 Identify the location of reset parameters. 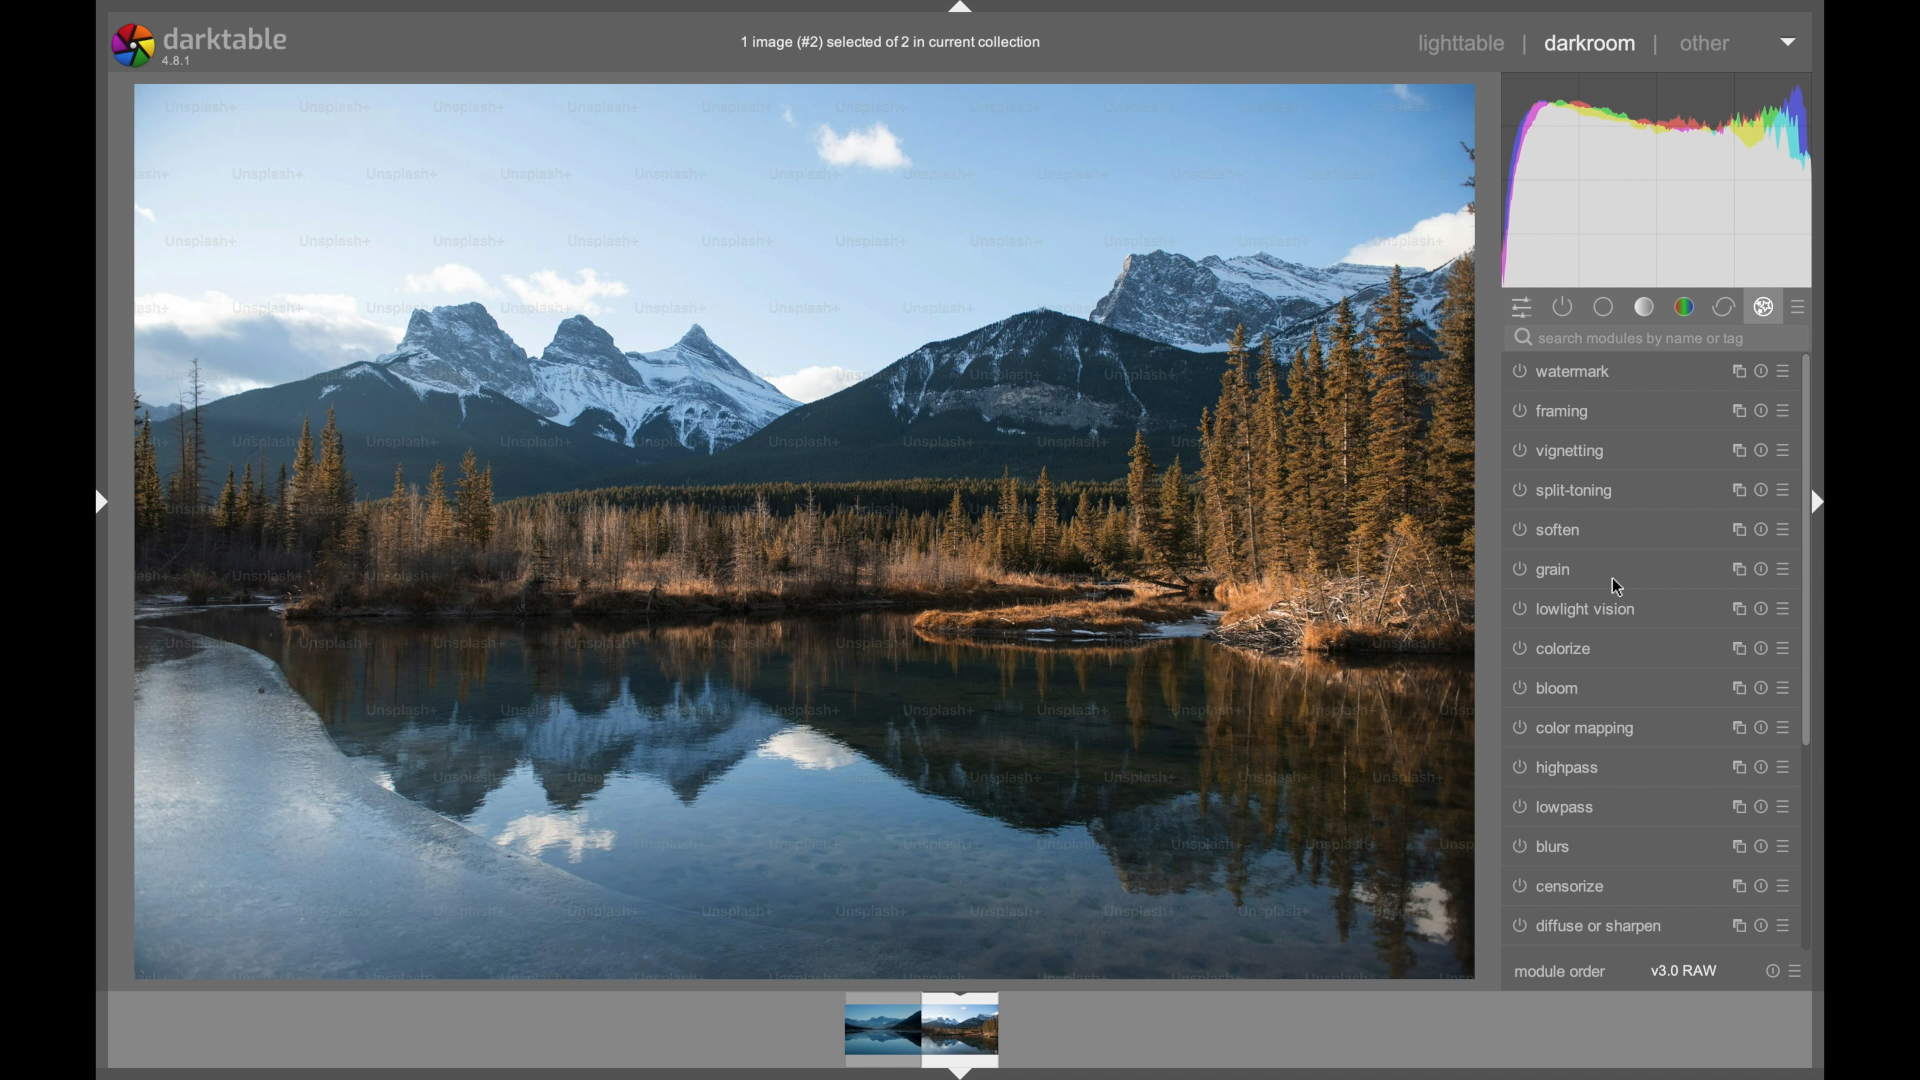
(1757, 728).